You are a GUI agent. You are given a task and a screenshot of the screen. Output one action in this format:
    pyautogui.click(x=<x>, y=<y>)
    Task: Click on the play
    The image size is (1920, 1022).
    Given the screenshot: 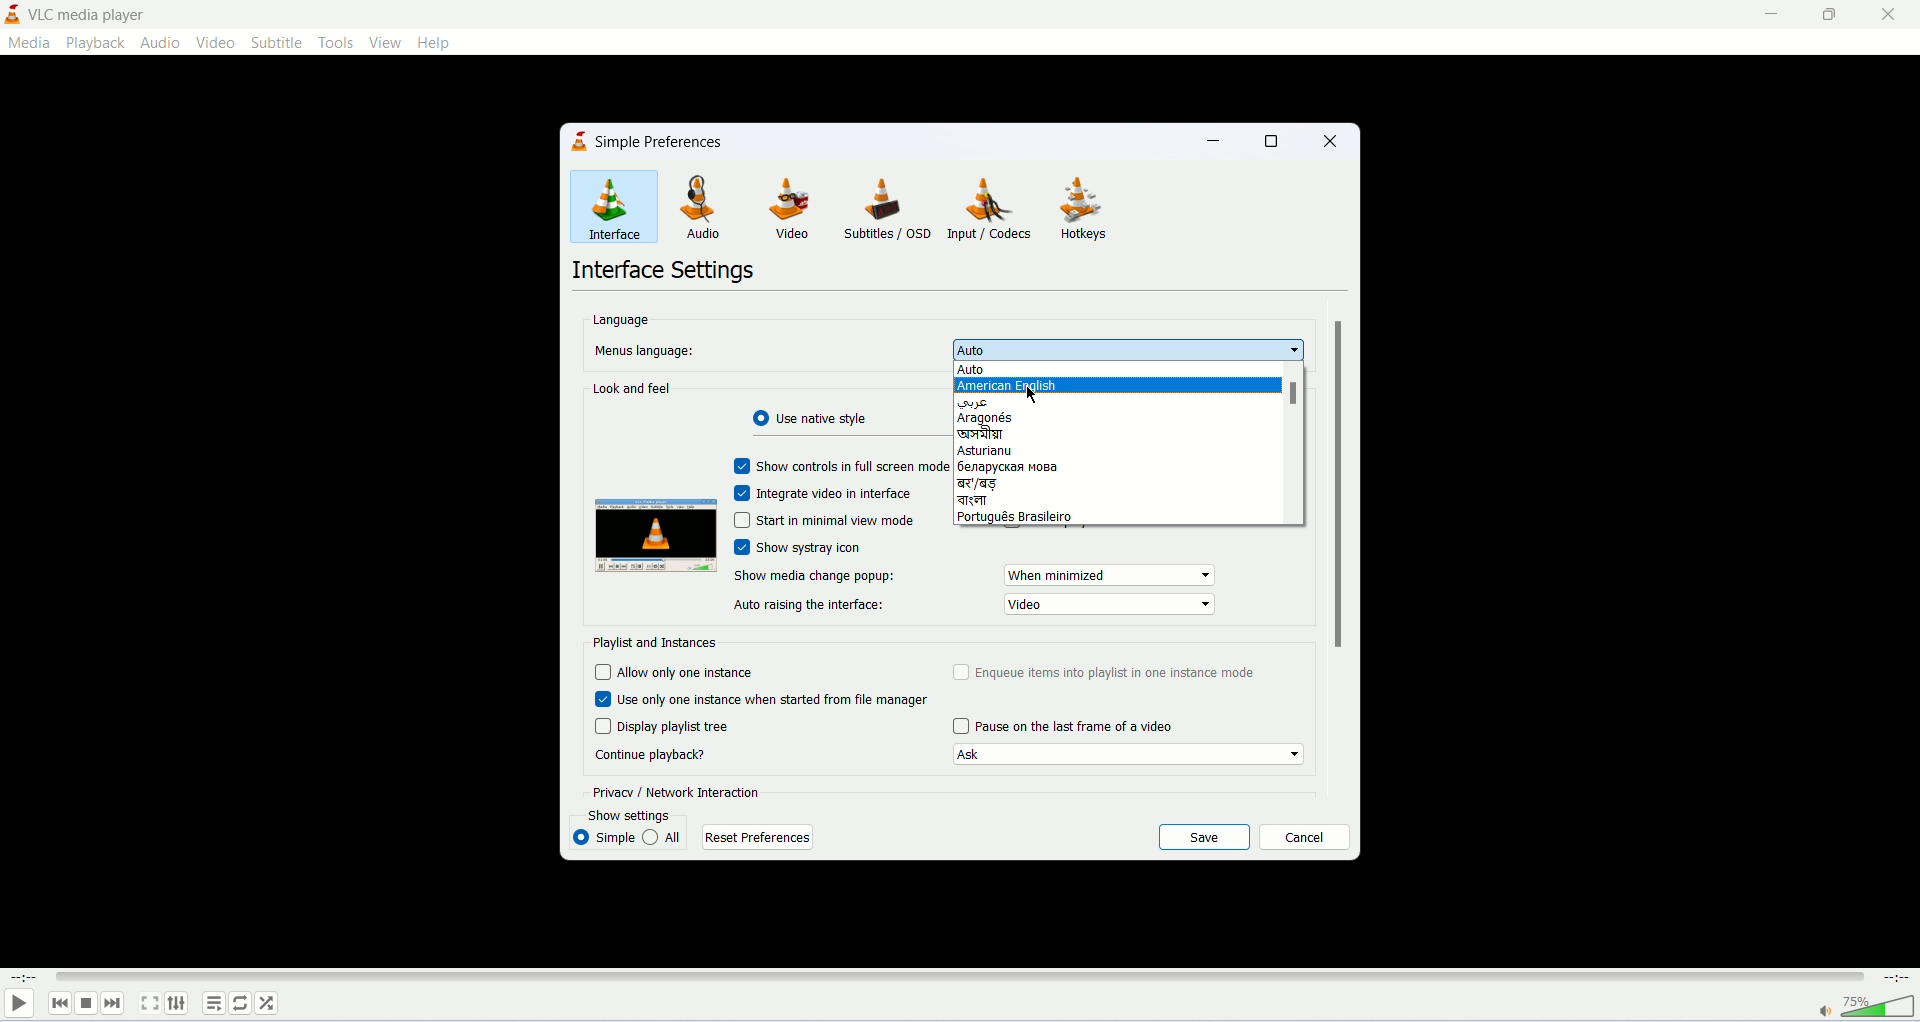 What is the action you would take?
    pyautogui.click(x=18, y=1006)
    